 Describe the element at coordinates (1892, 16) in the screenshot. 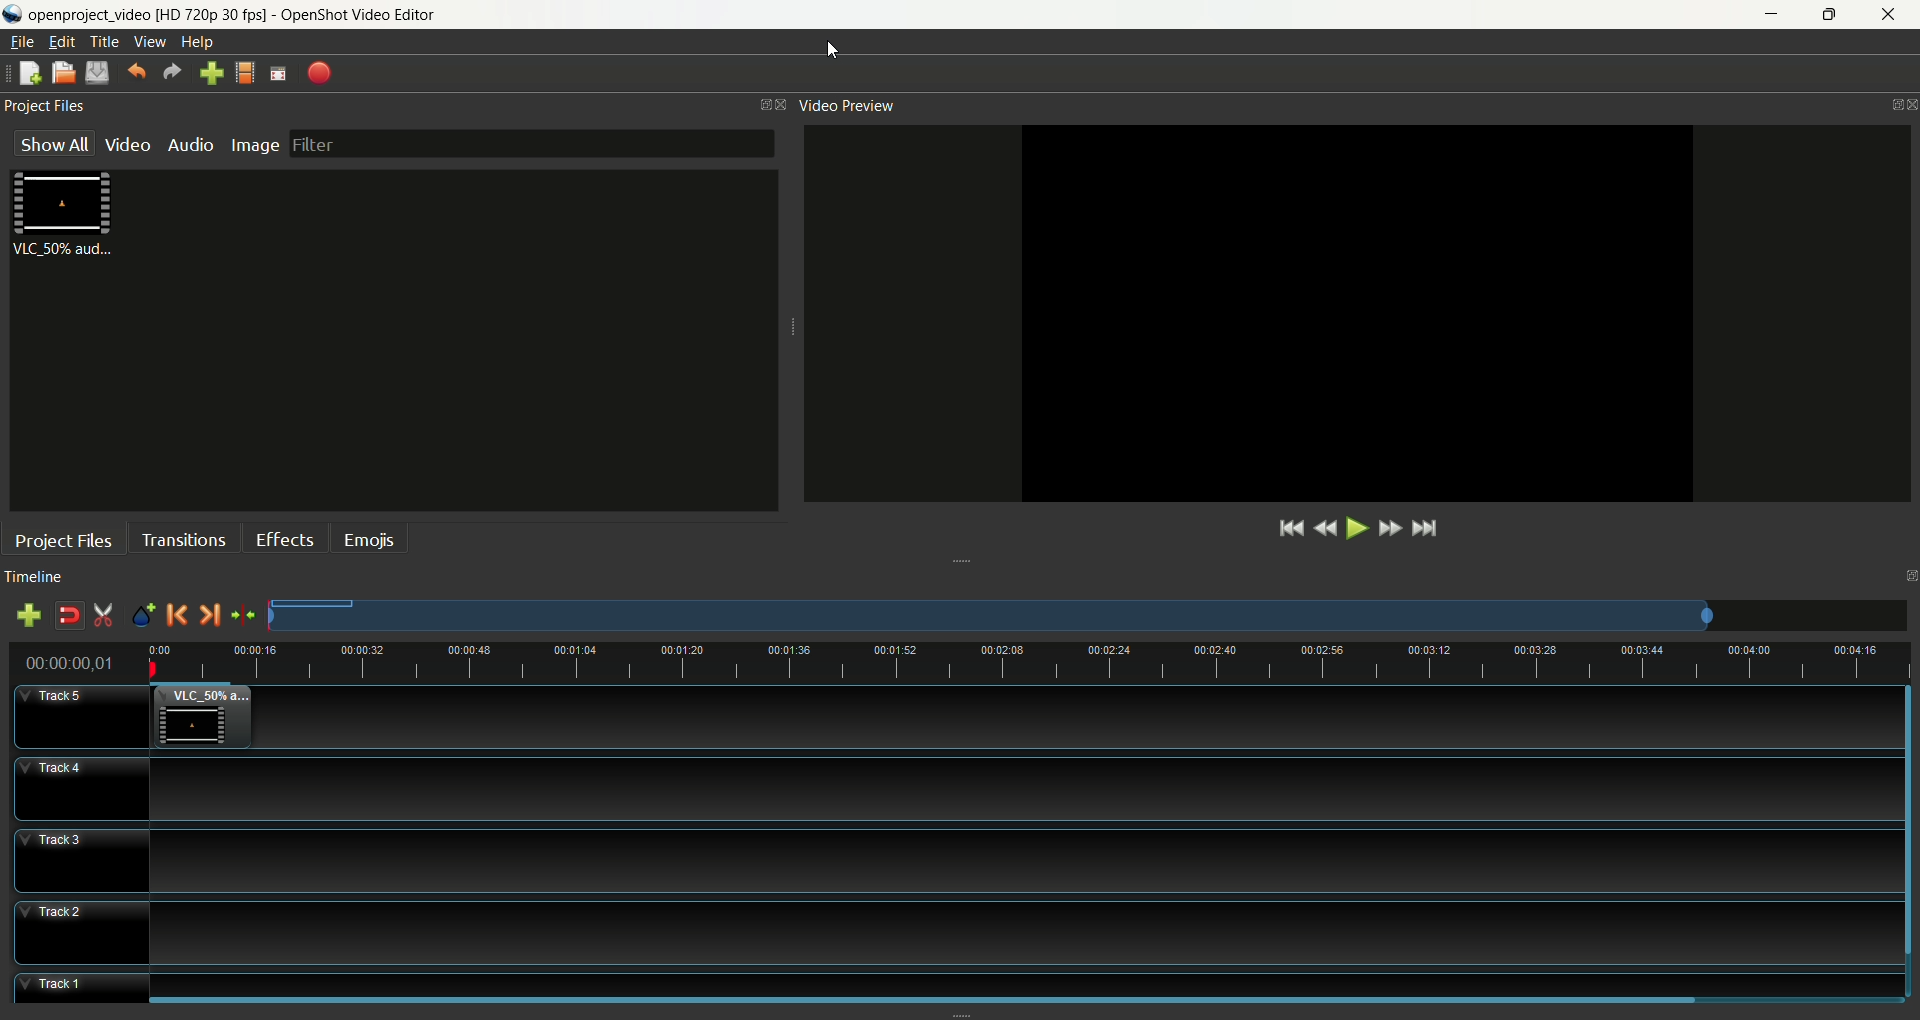

I see `close` at that location.